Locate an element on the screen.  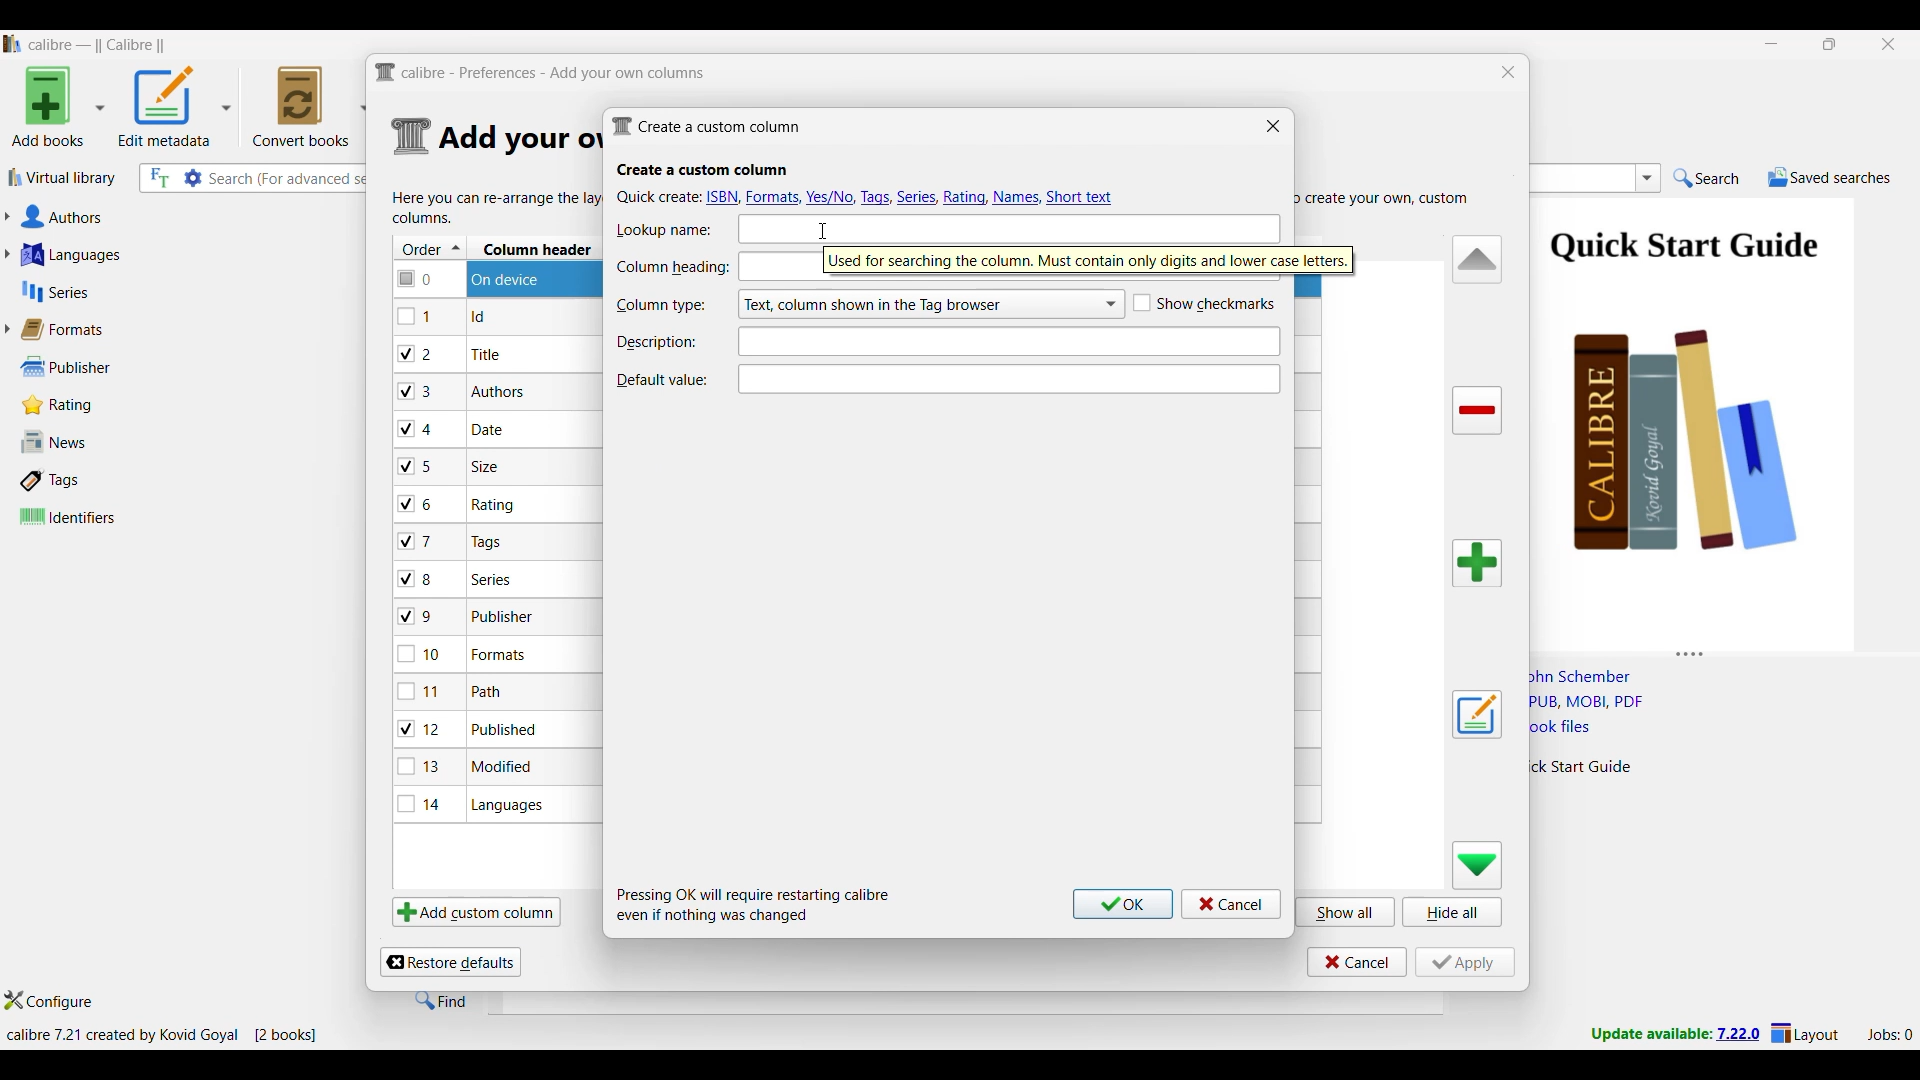
Description of steps following saving inputs made is located at coordinates (754, 905).